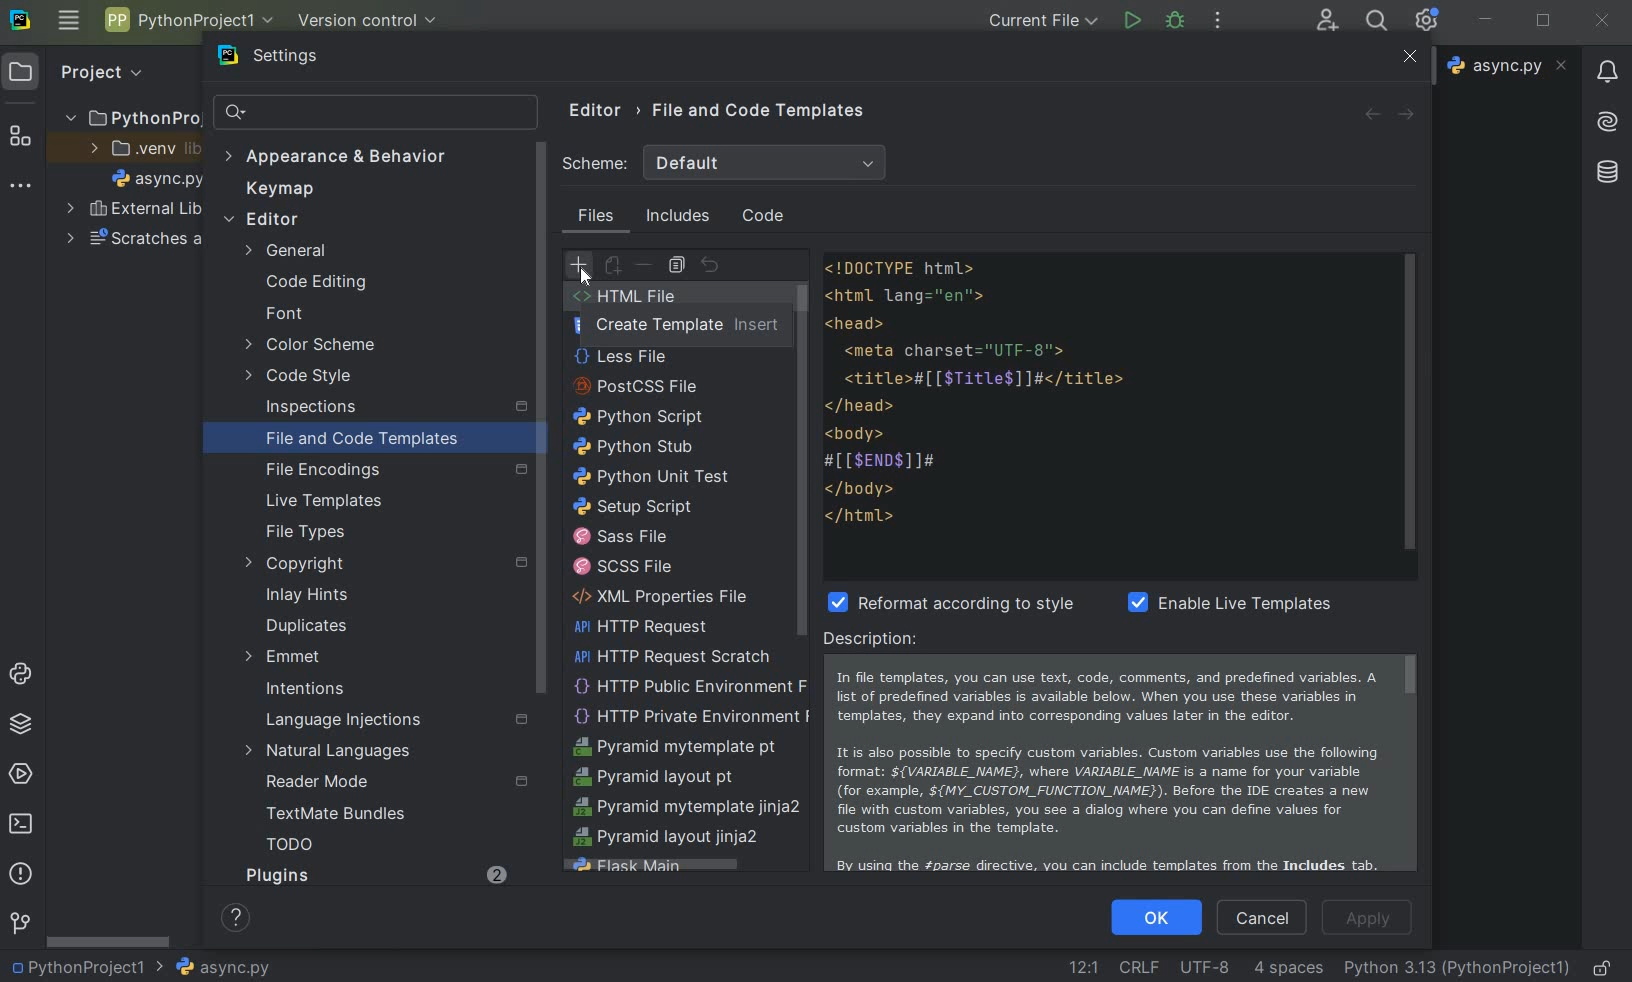  I want to click on copyright, so click(381, 566).